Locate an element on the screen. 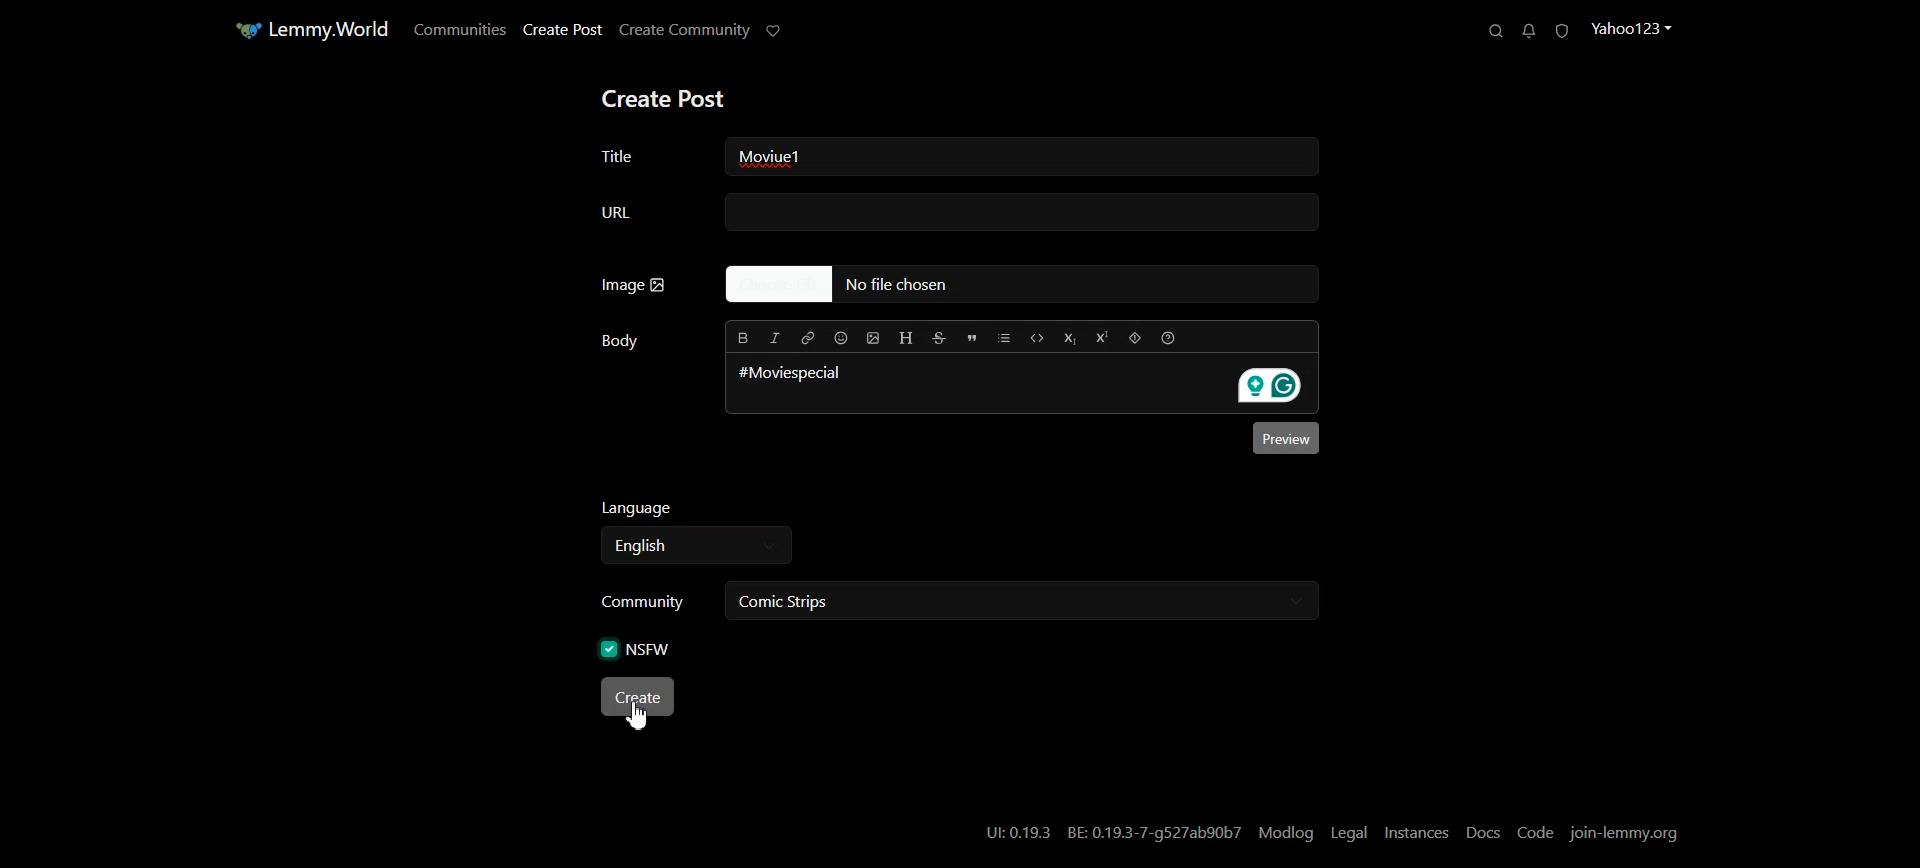 The image size is (1920, 868). URL is located at coordinates (955, 213).